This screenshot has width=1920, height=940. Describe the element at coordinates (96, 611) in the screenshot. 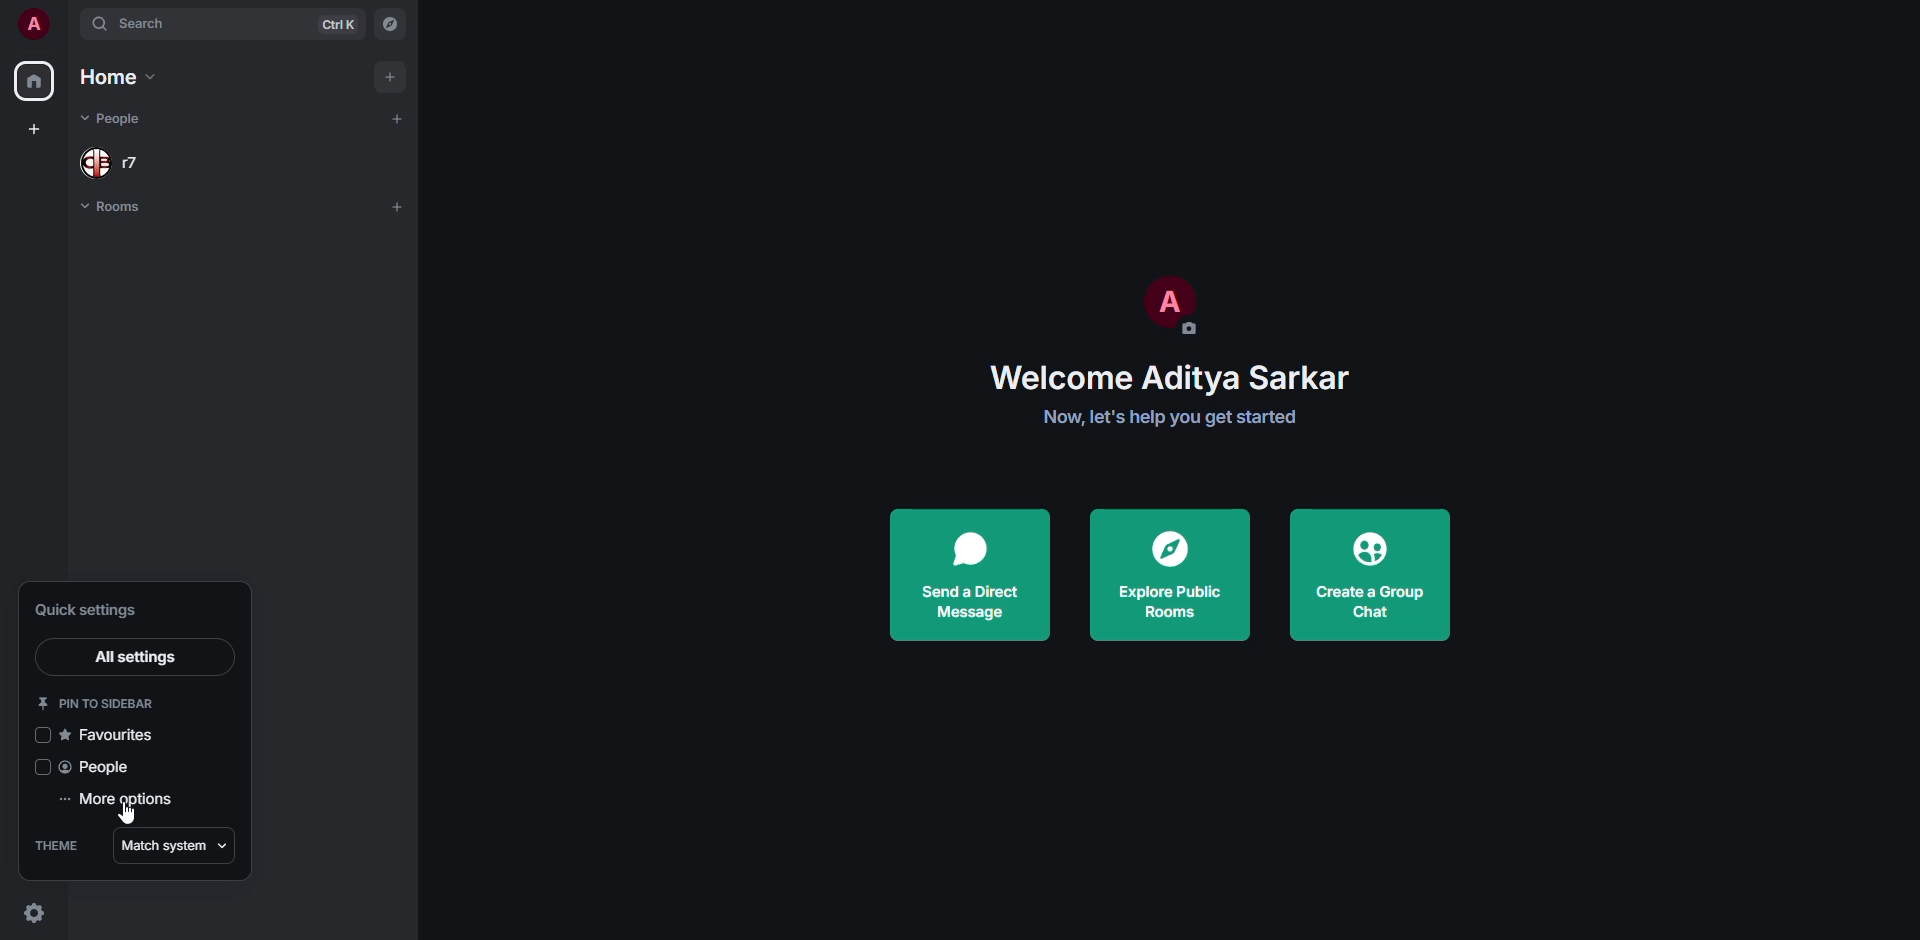

I see `quick settings` at that location.